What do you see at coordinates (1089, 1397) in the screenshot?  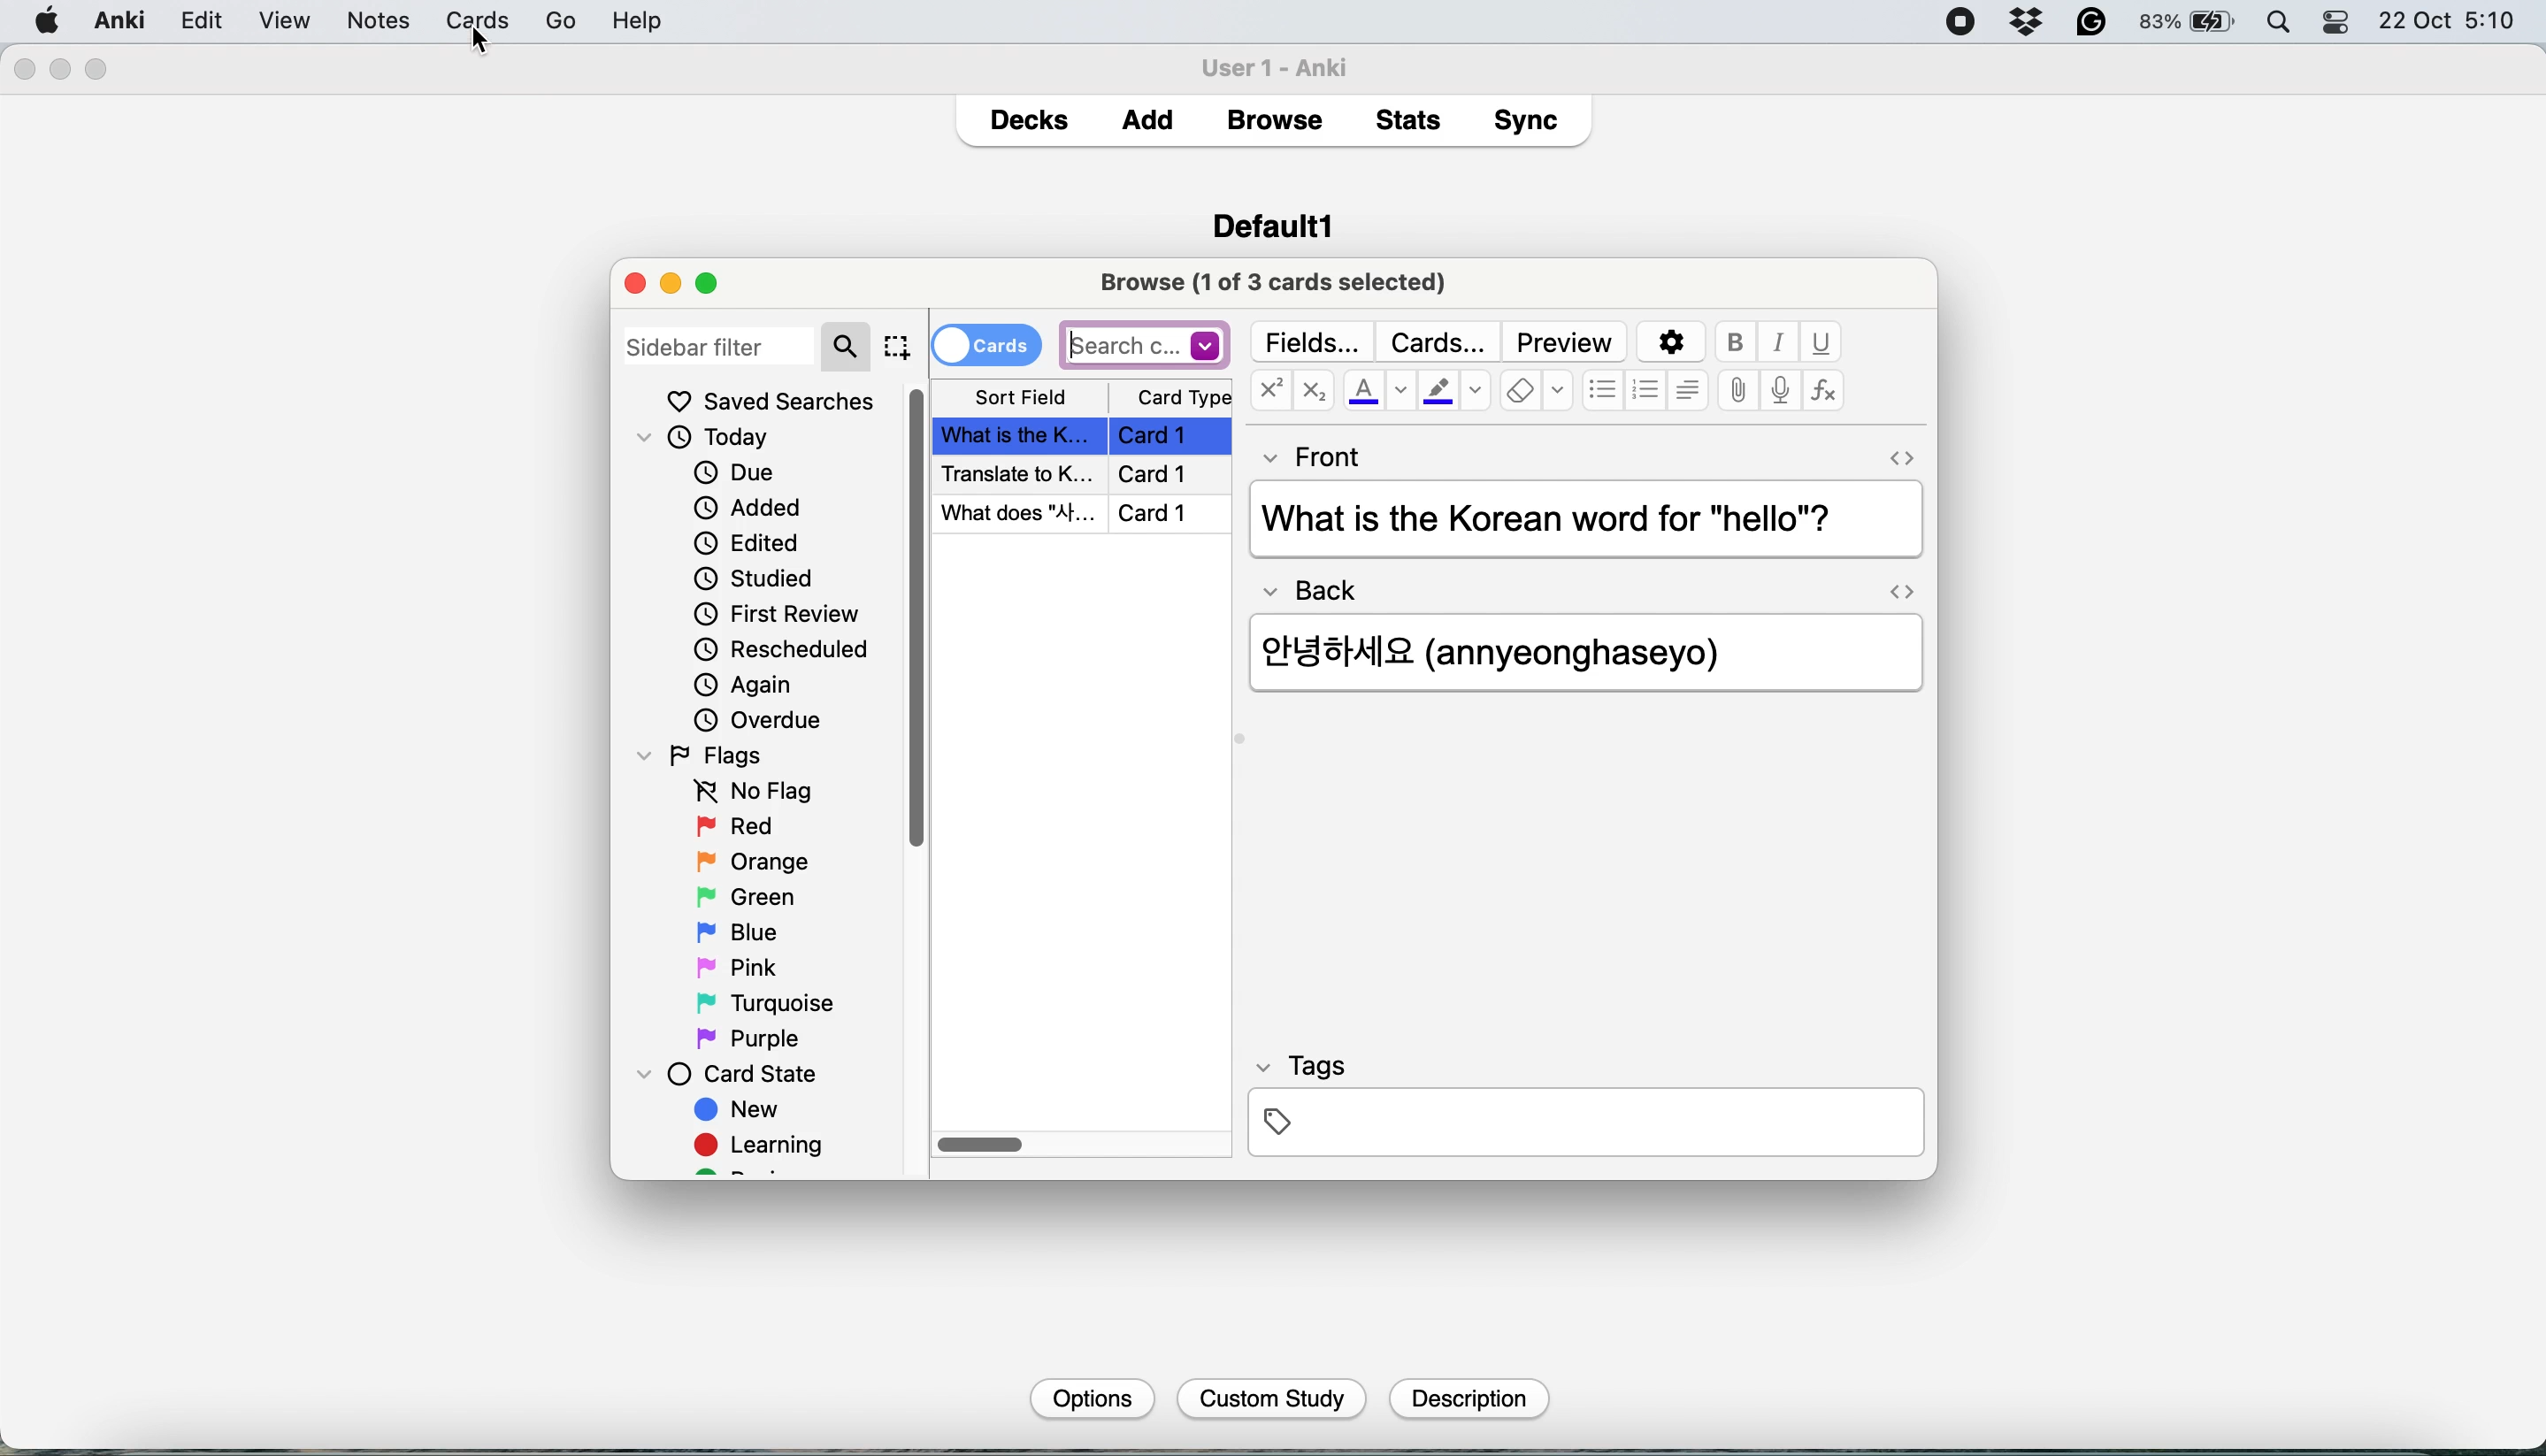 I see `Options` at bounding box center [1089, 1397].